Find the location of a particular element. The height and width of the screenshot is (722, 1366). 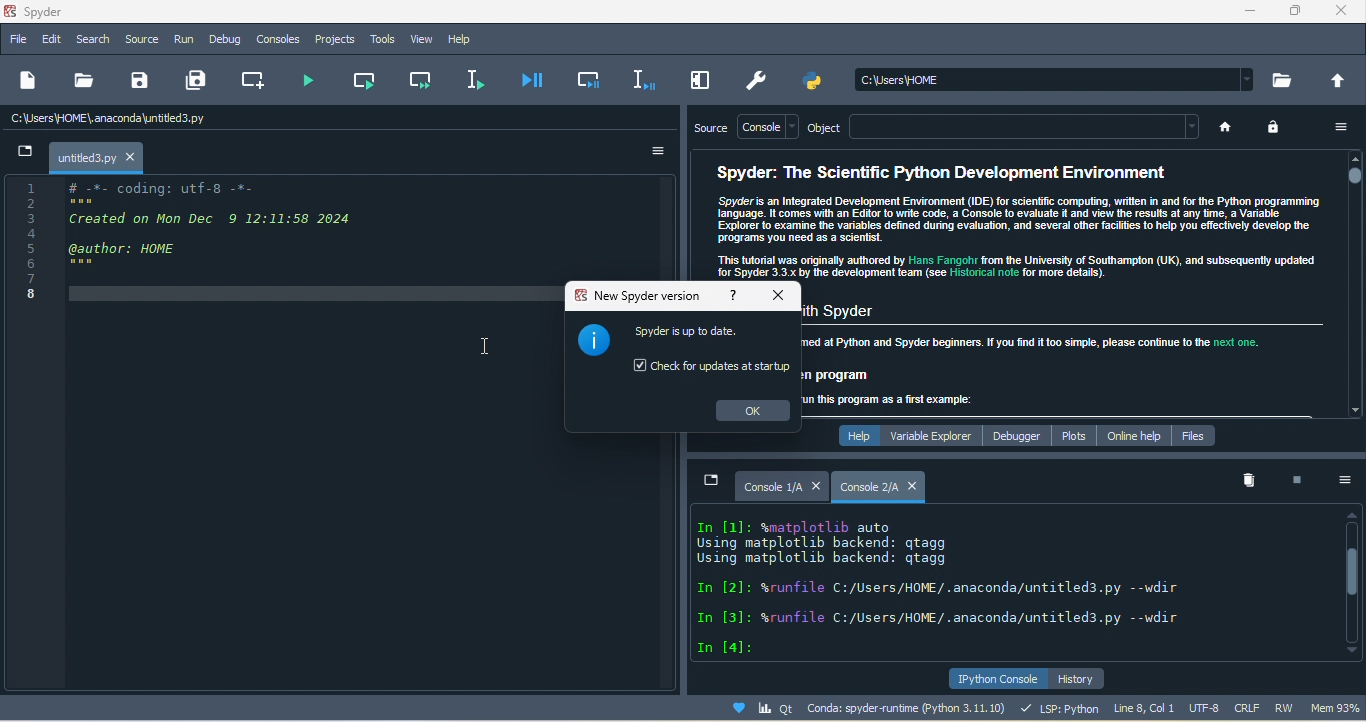

option is located at coordinates (1345, 483).